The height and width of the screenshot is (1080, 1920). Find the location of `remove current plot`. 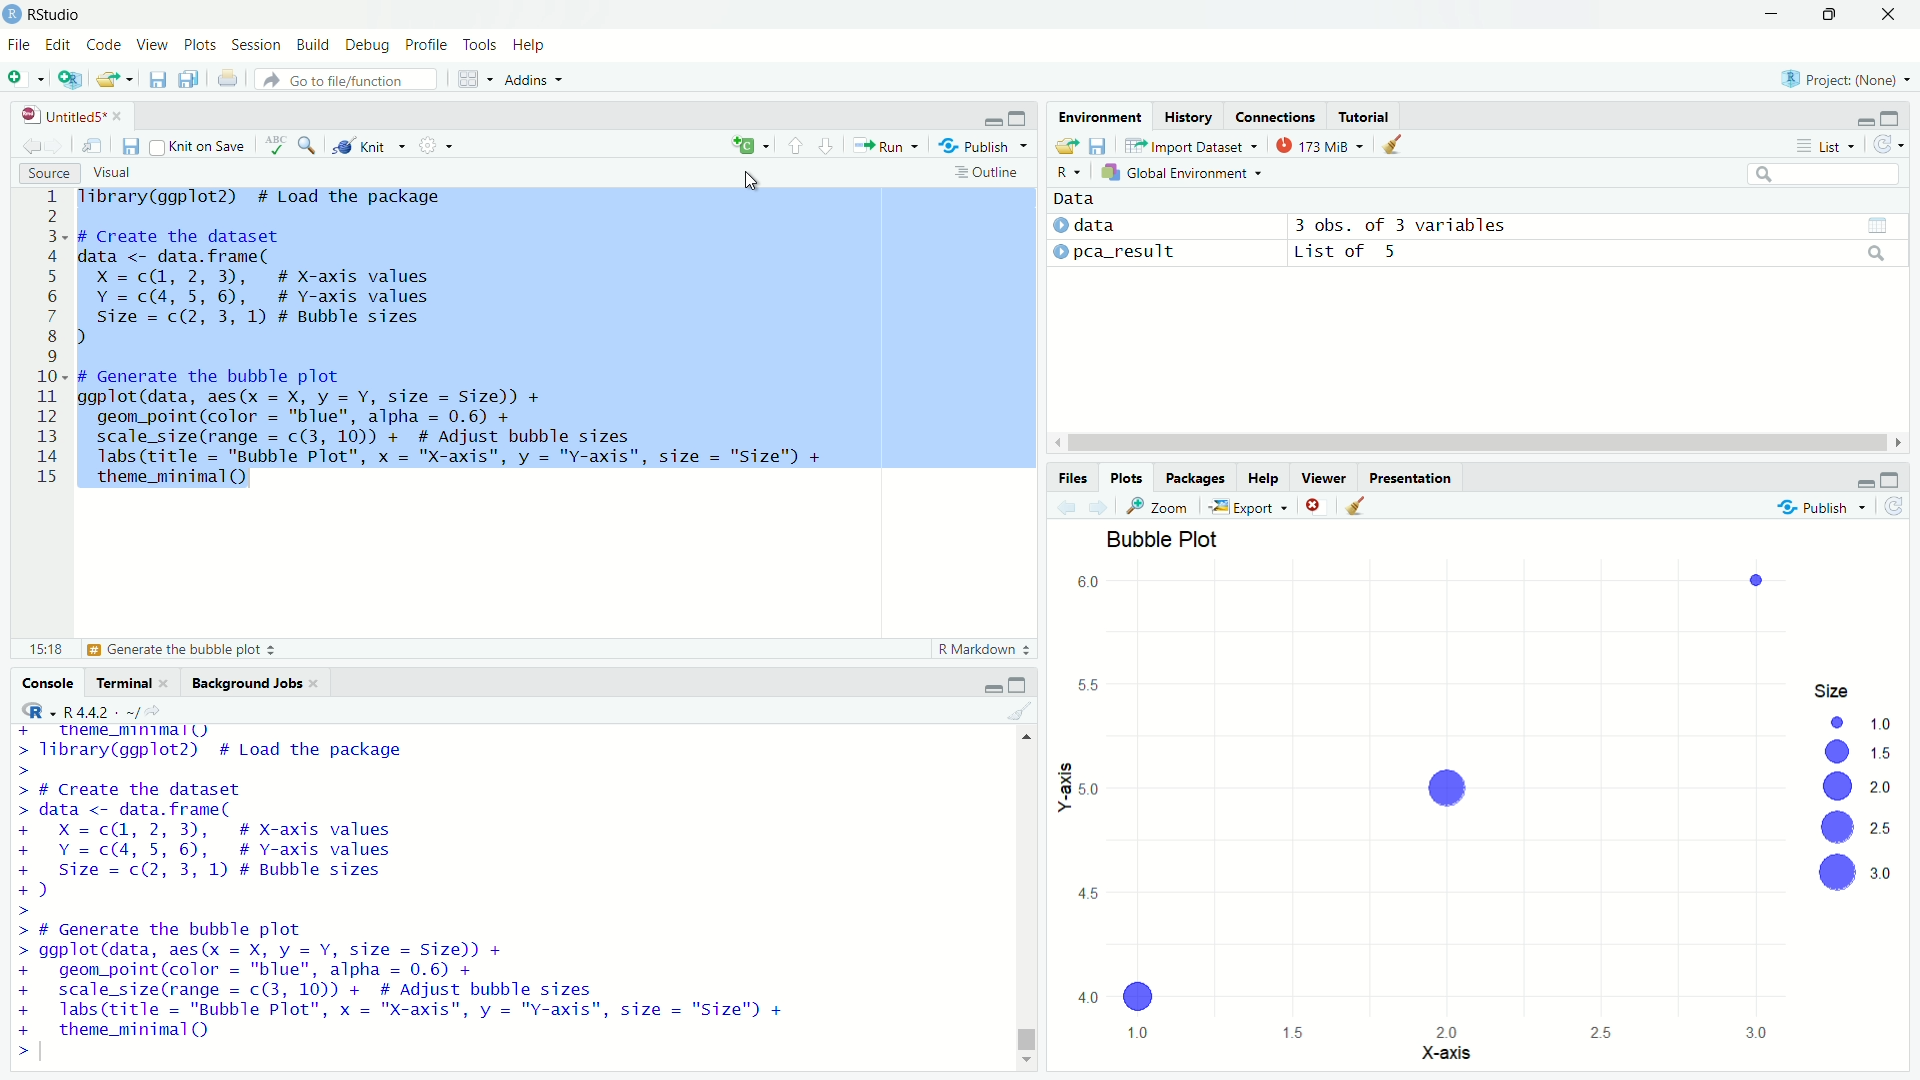

remove current plot is located at coordinates (1316, 506).